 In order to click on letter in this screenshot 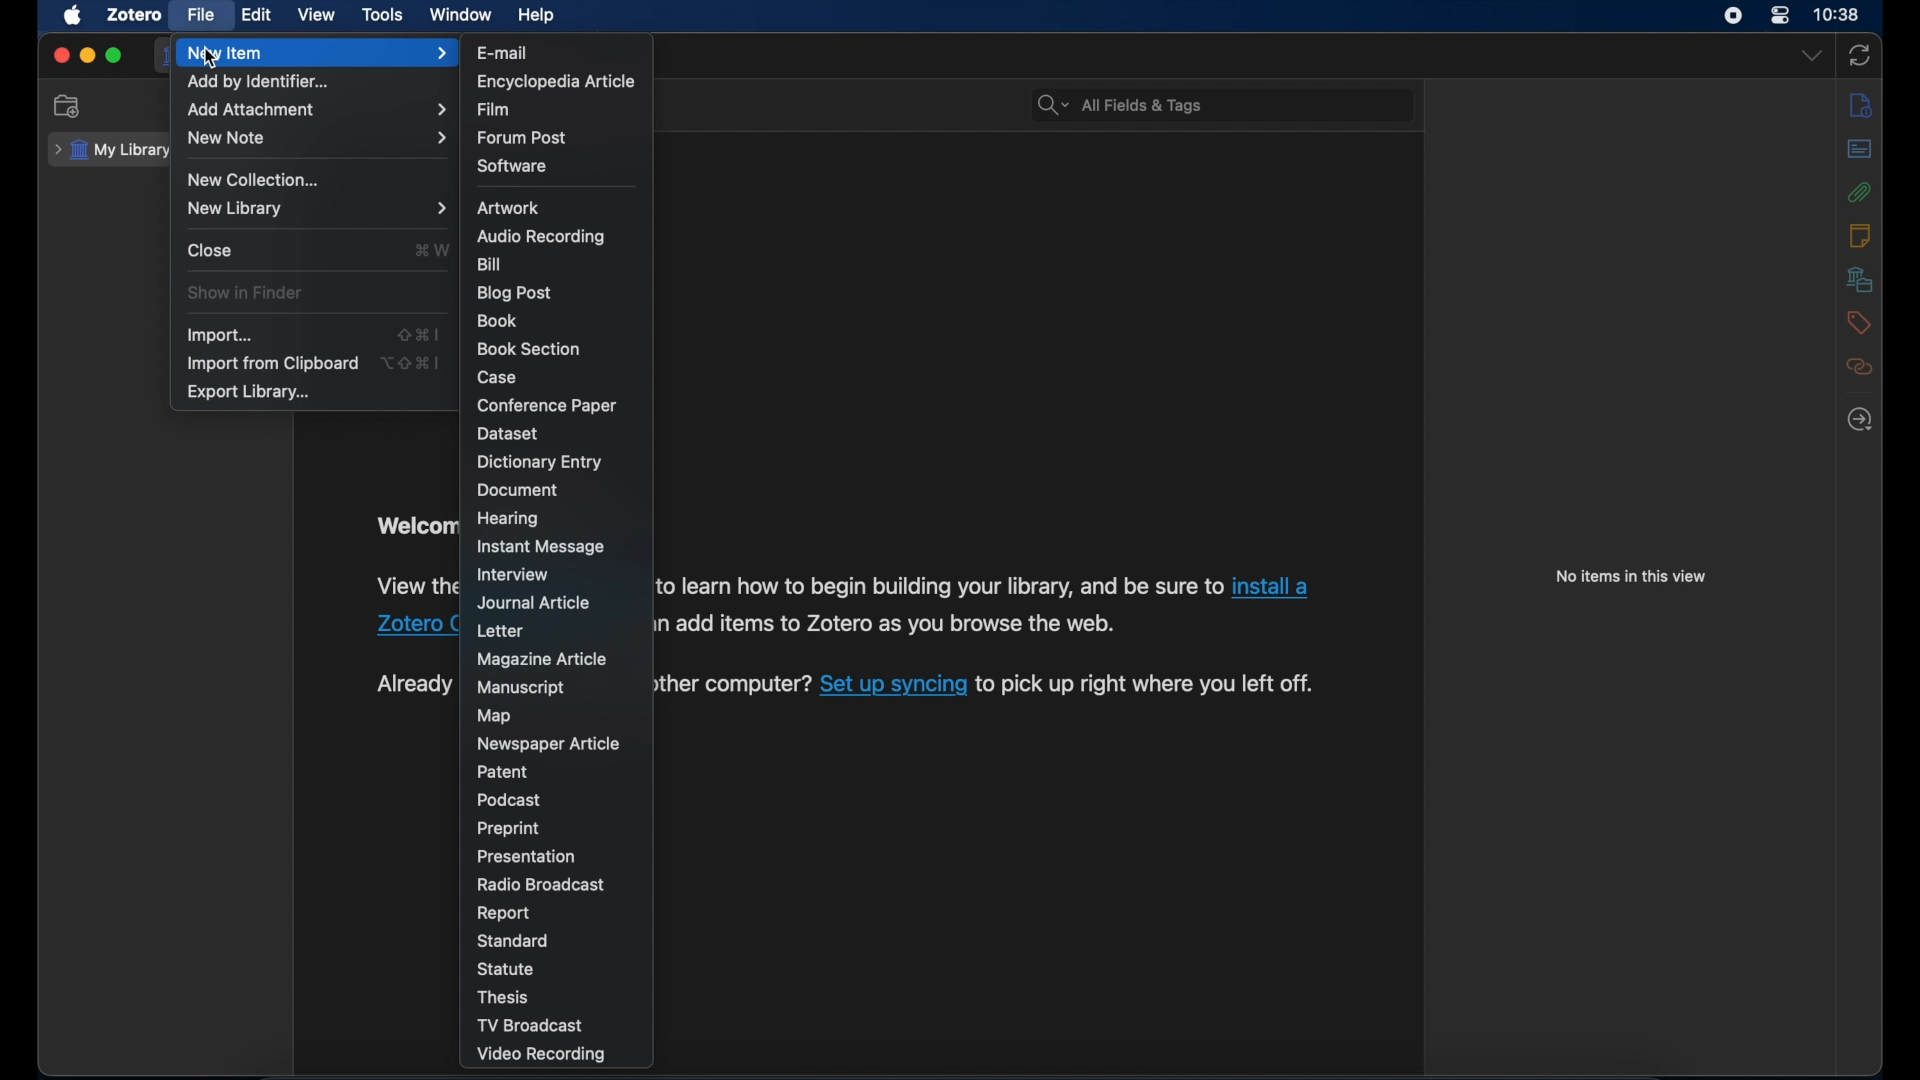, I will do `click(515, 632)`.